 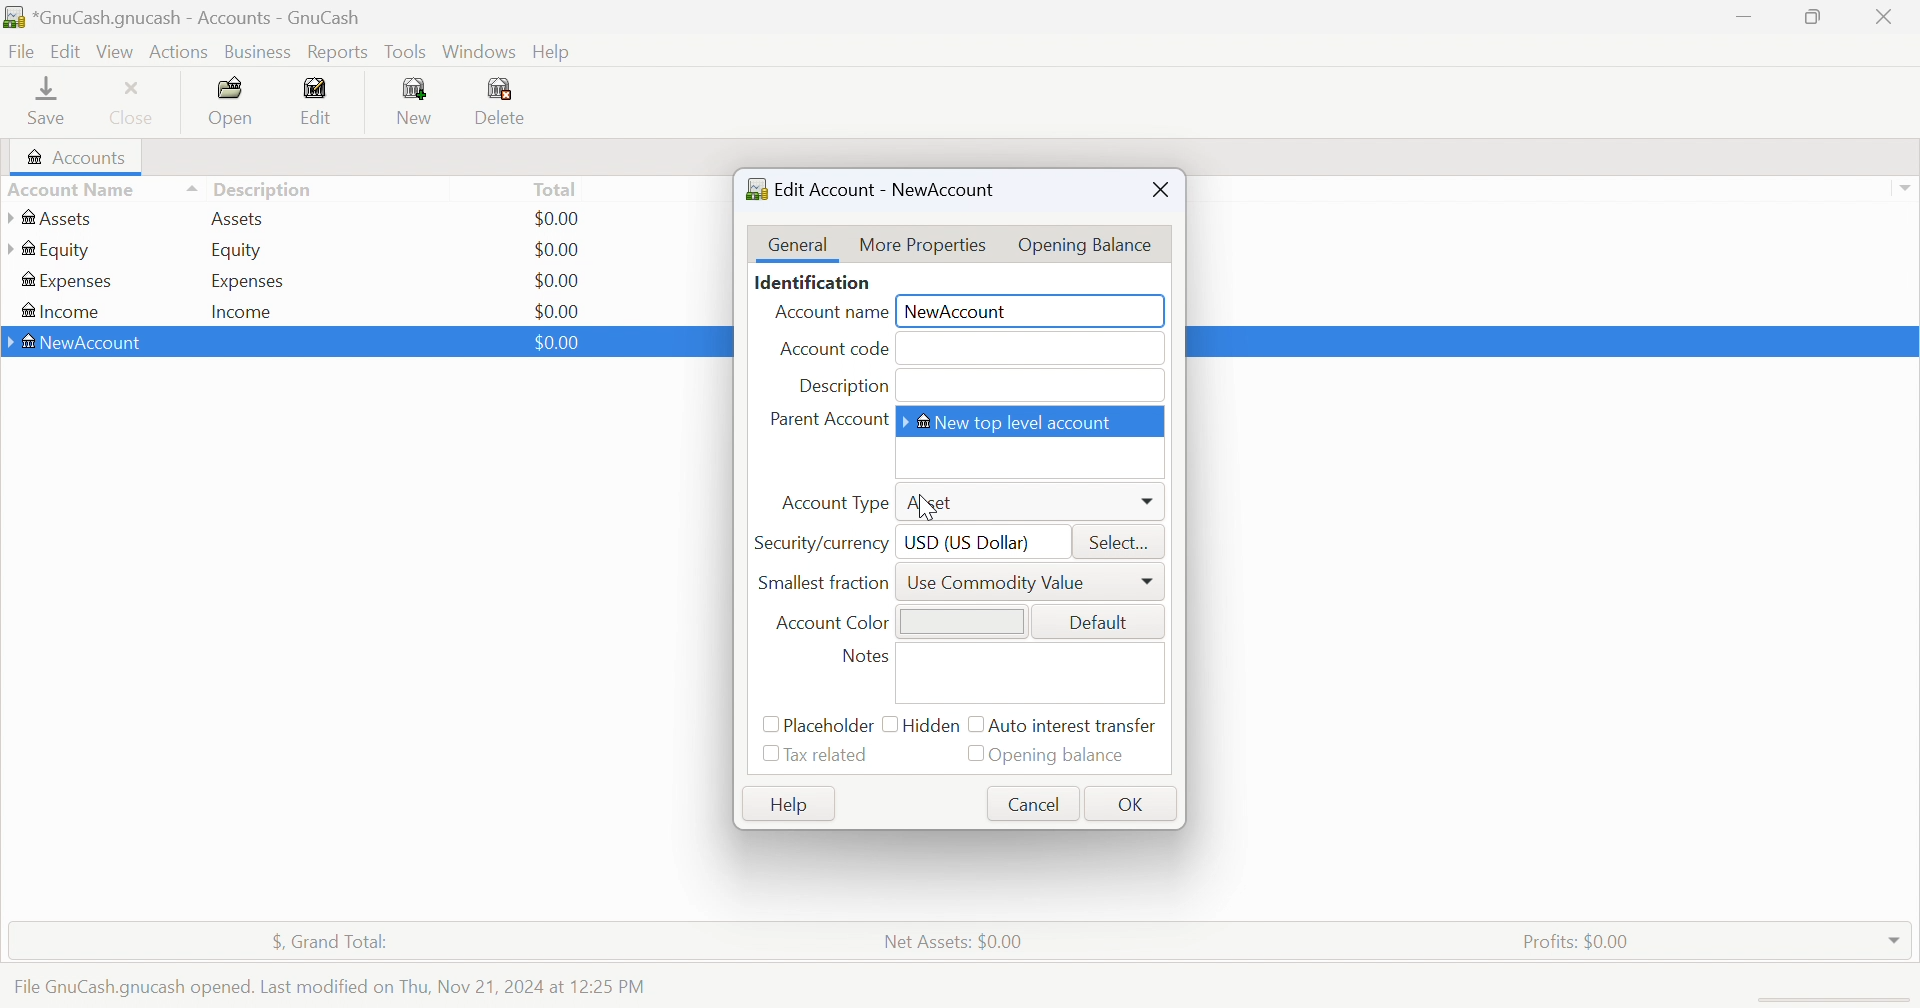 What do you see at coordinates (1580, 942) in the screenshot?
I see `Profits: $0.00` at bounding box center [1580, 942].